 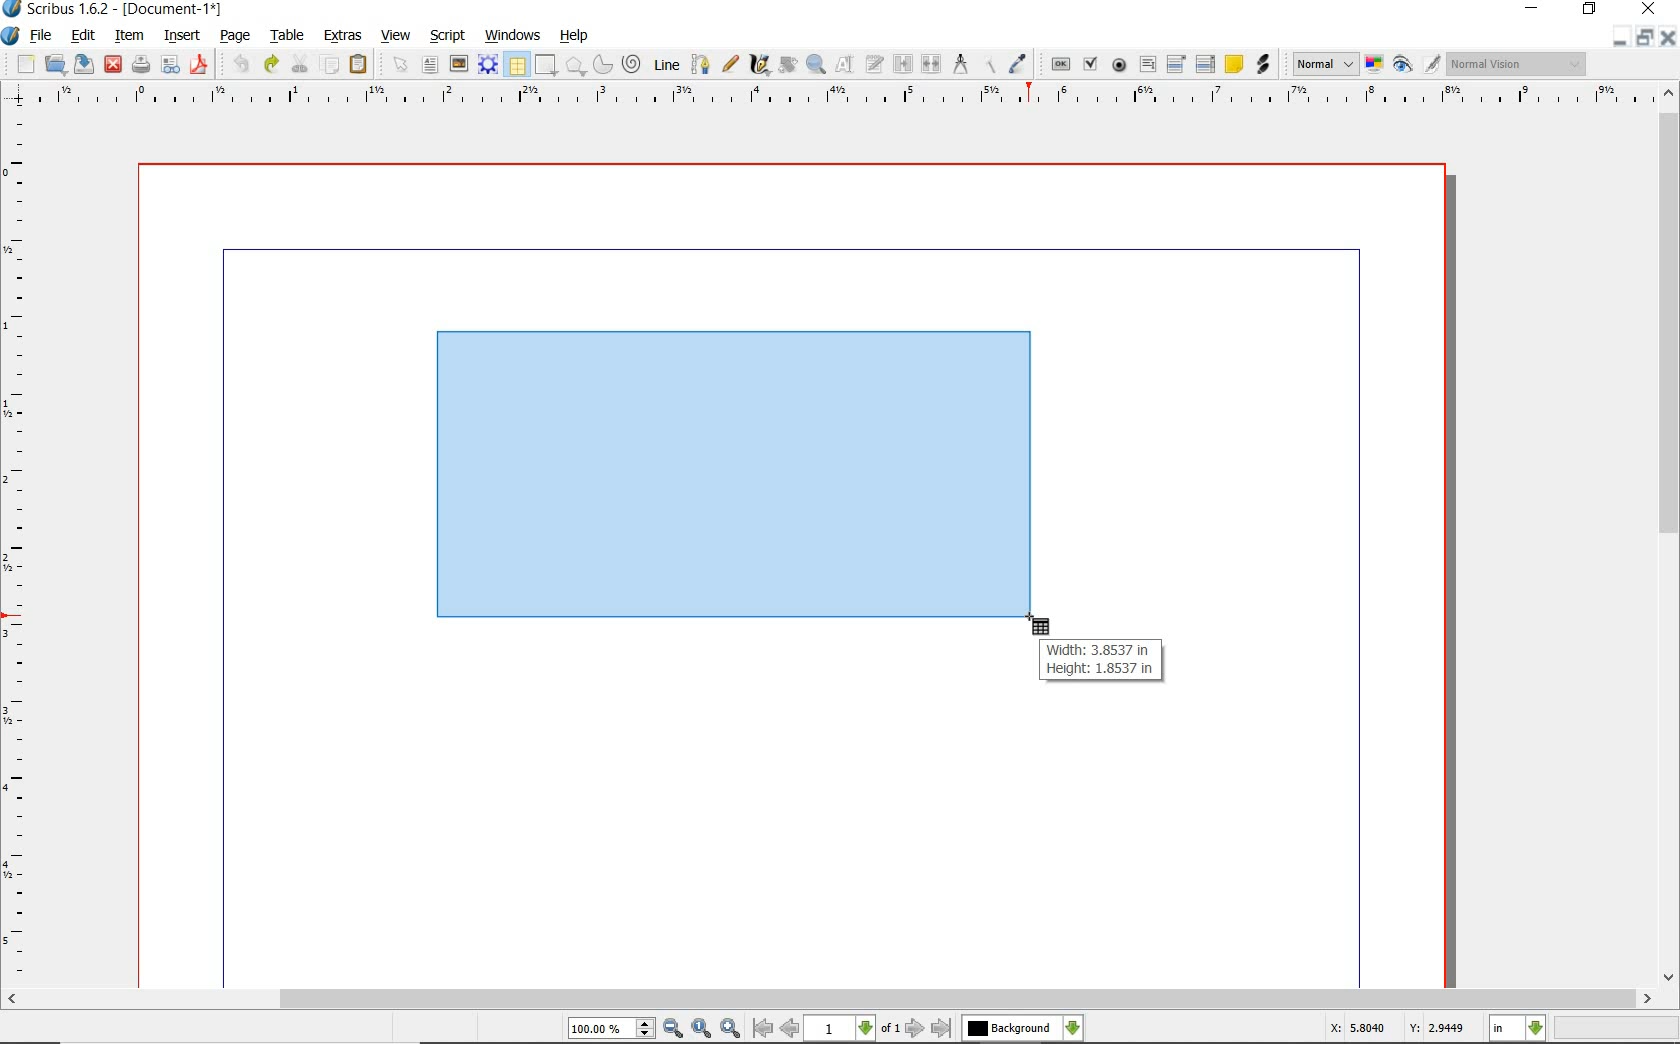 What do you see at coordinates (1148, 64) in the screenshot?
I see `pdf text field` at bounding box center [1148, 64].